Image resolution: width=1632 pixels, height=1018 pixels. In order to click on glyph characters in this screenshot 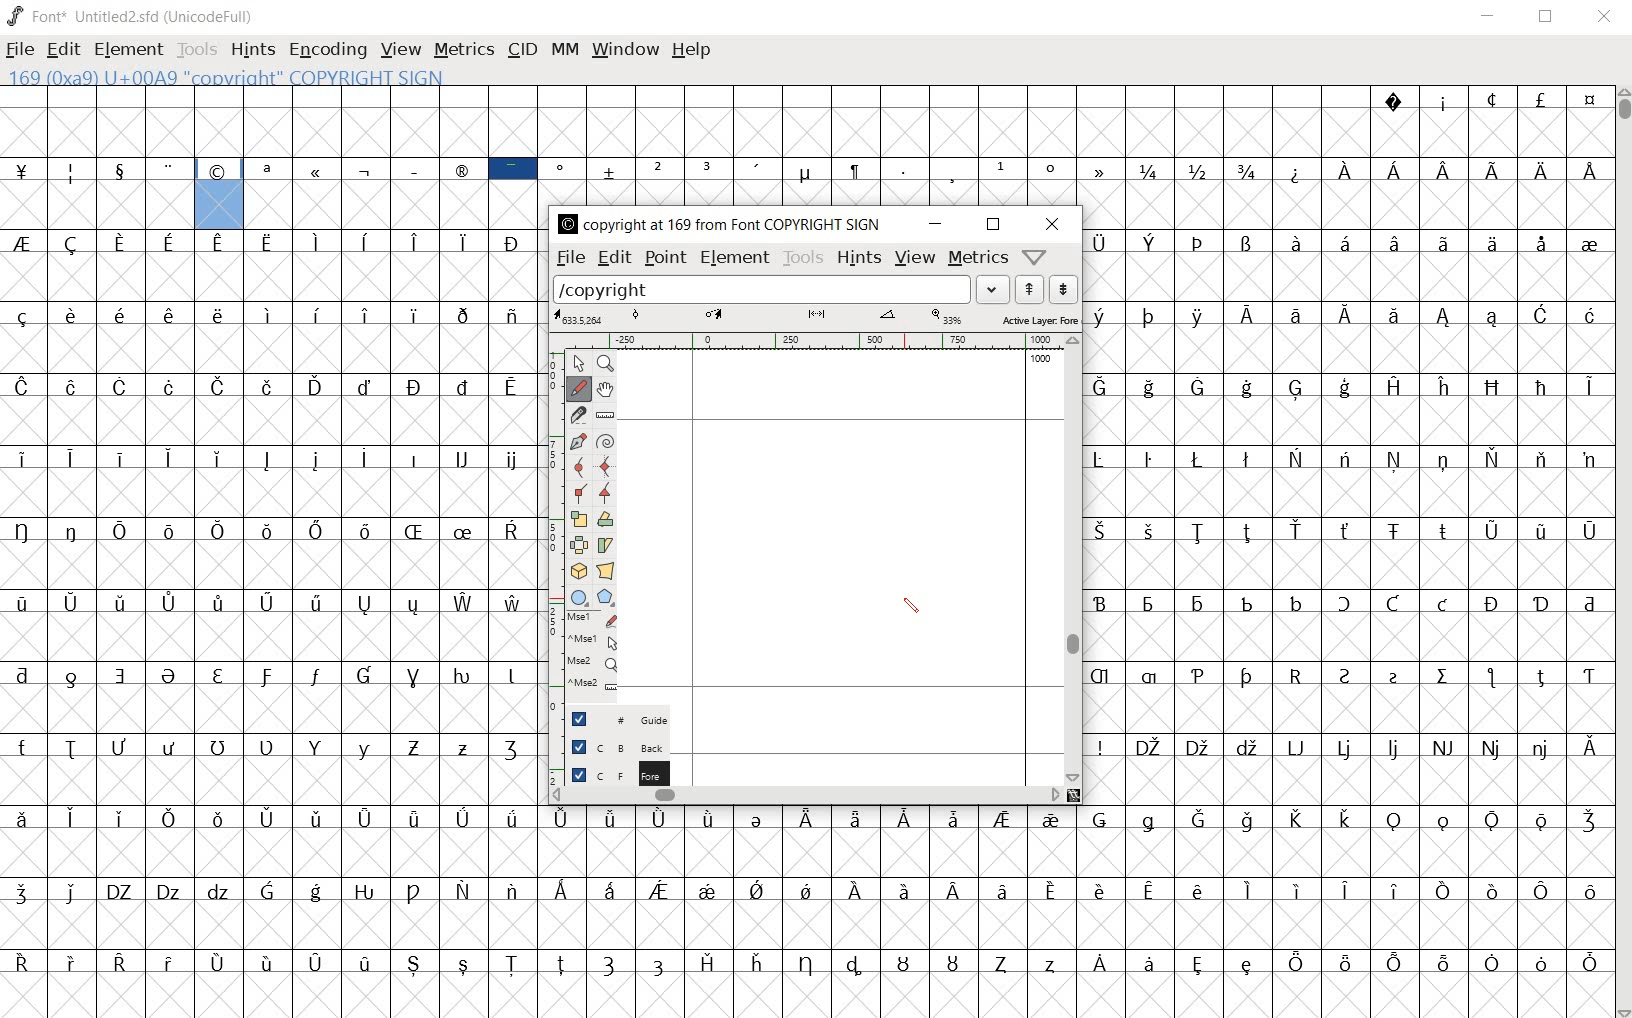, I will do `click(1075, 909)`.